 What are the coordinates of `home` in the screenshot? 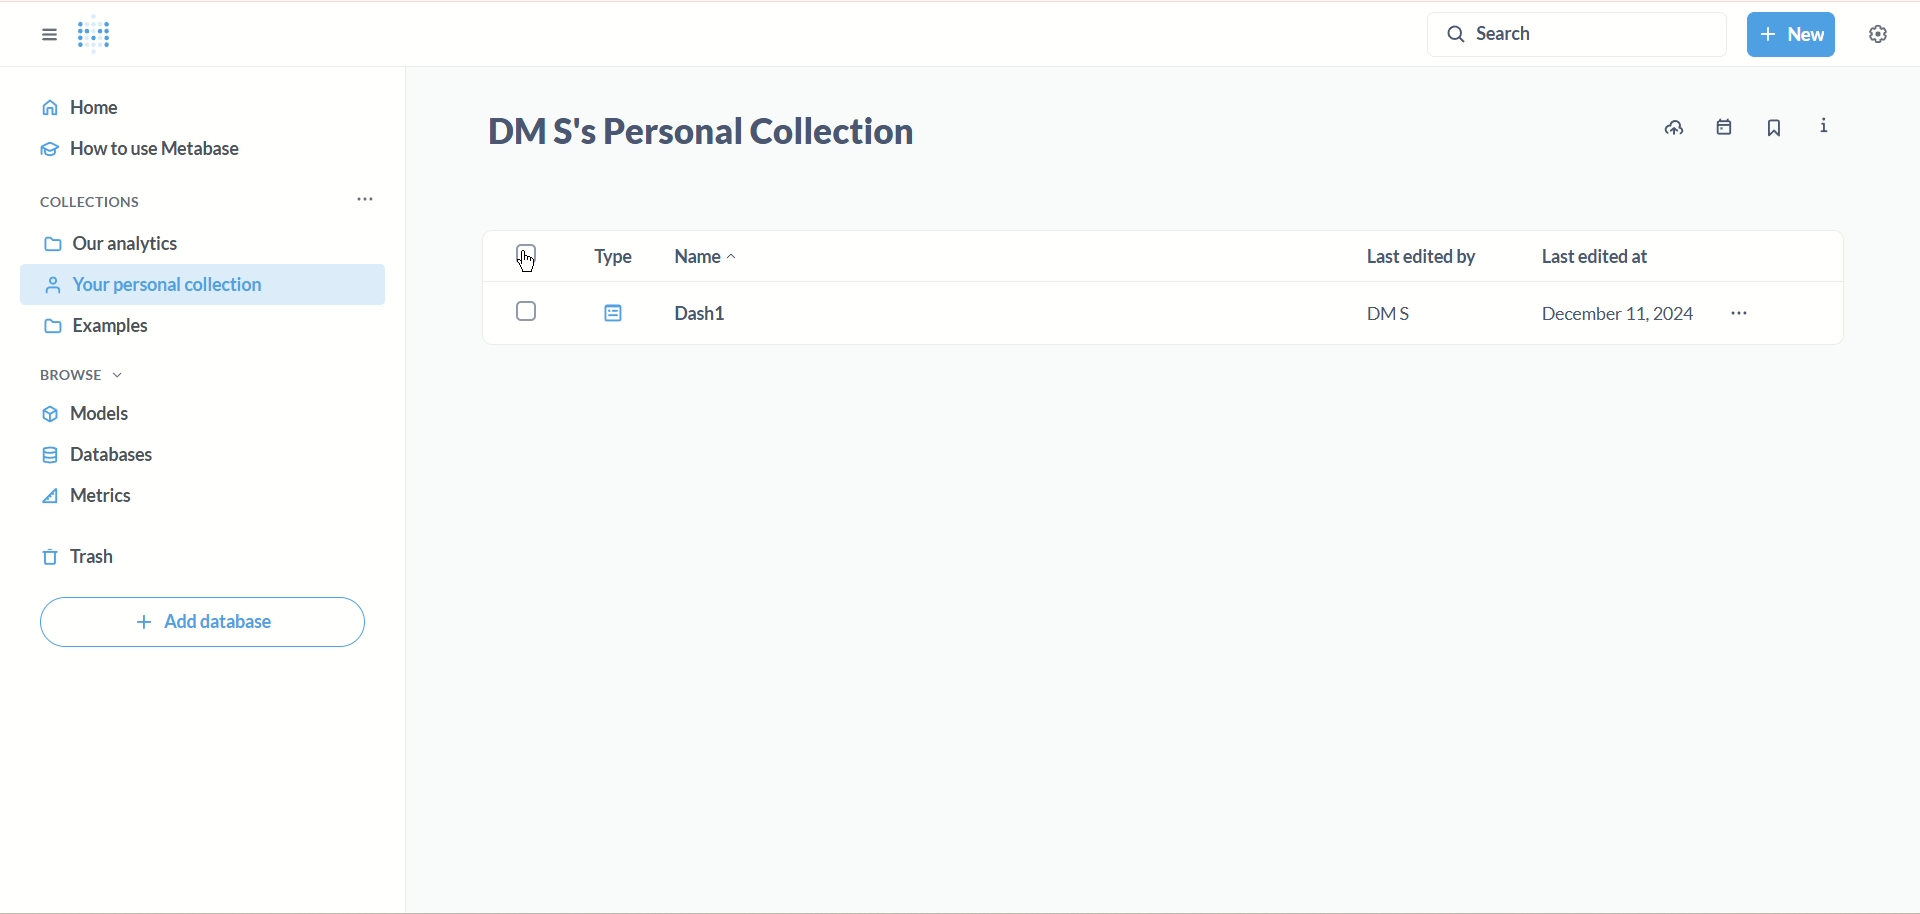 It's located at (205, 108).